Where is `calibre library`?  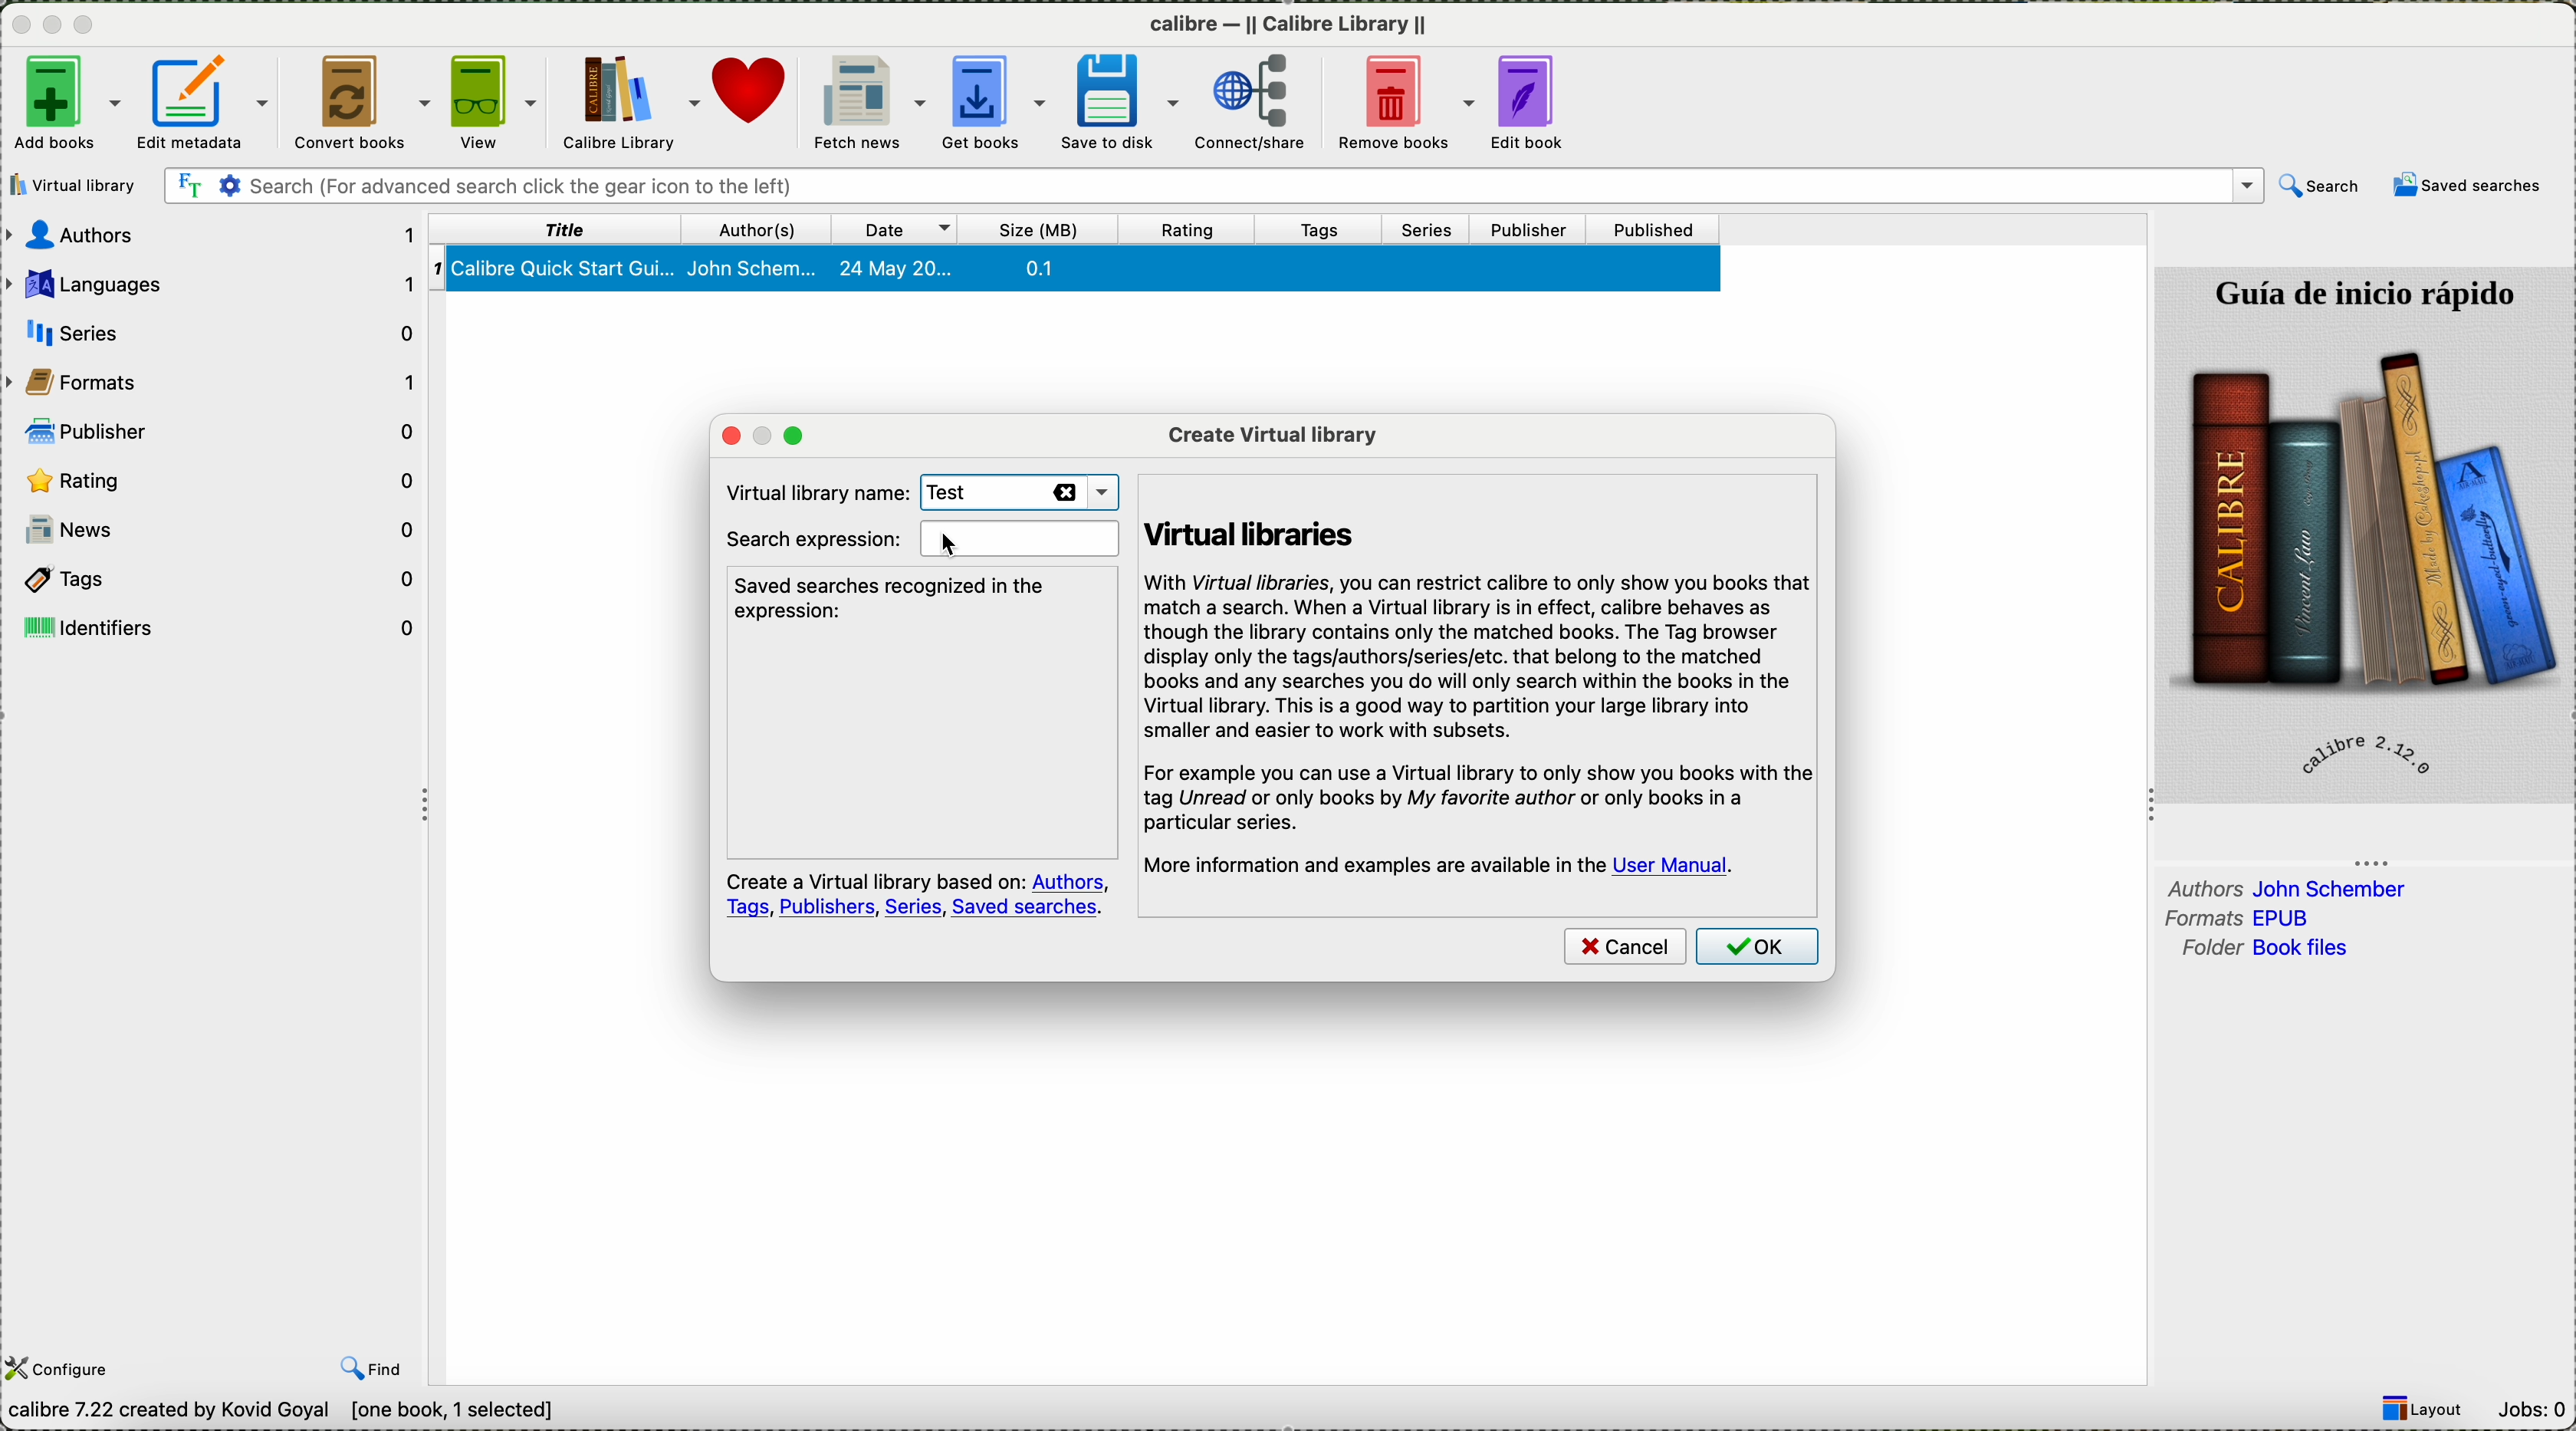
calibre library is located at coordinates (634, 103).